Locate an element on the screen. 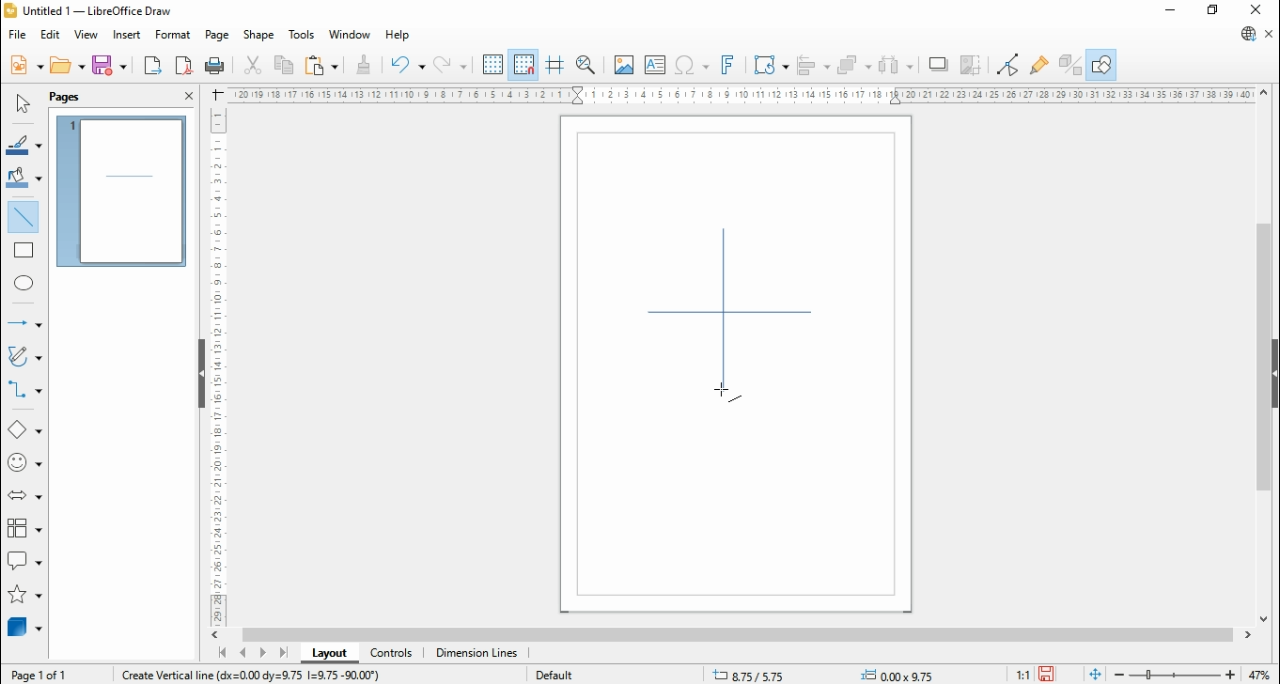  copy is located at coordinates (285, 65).